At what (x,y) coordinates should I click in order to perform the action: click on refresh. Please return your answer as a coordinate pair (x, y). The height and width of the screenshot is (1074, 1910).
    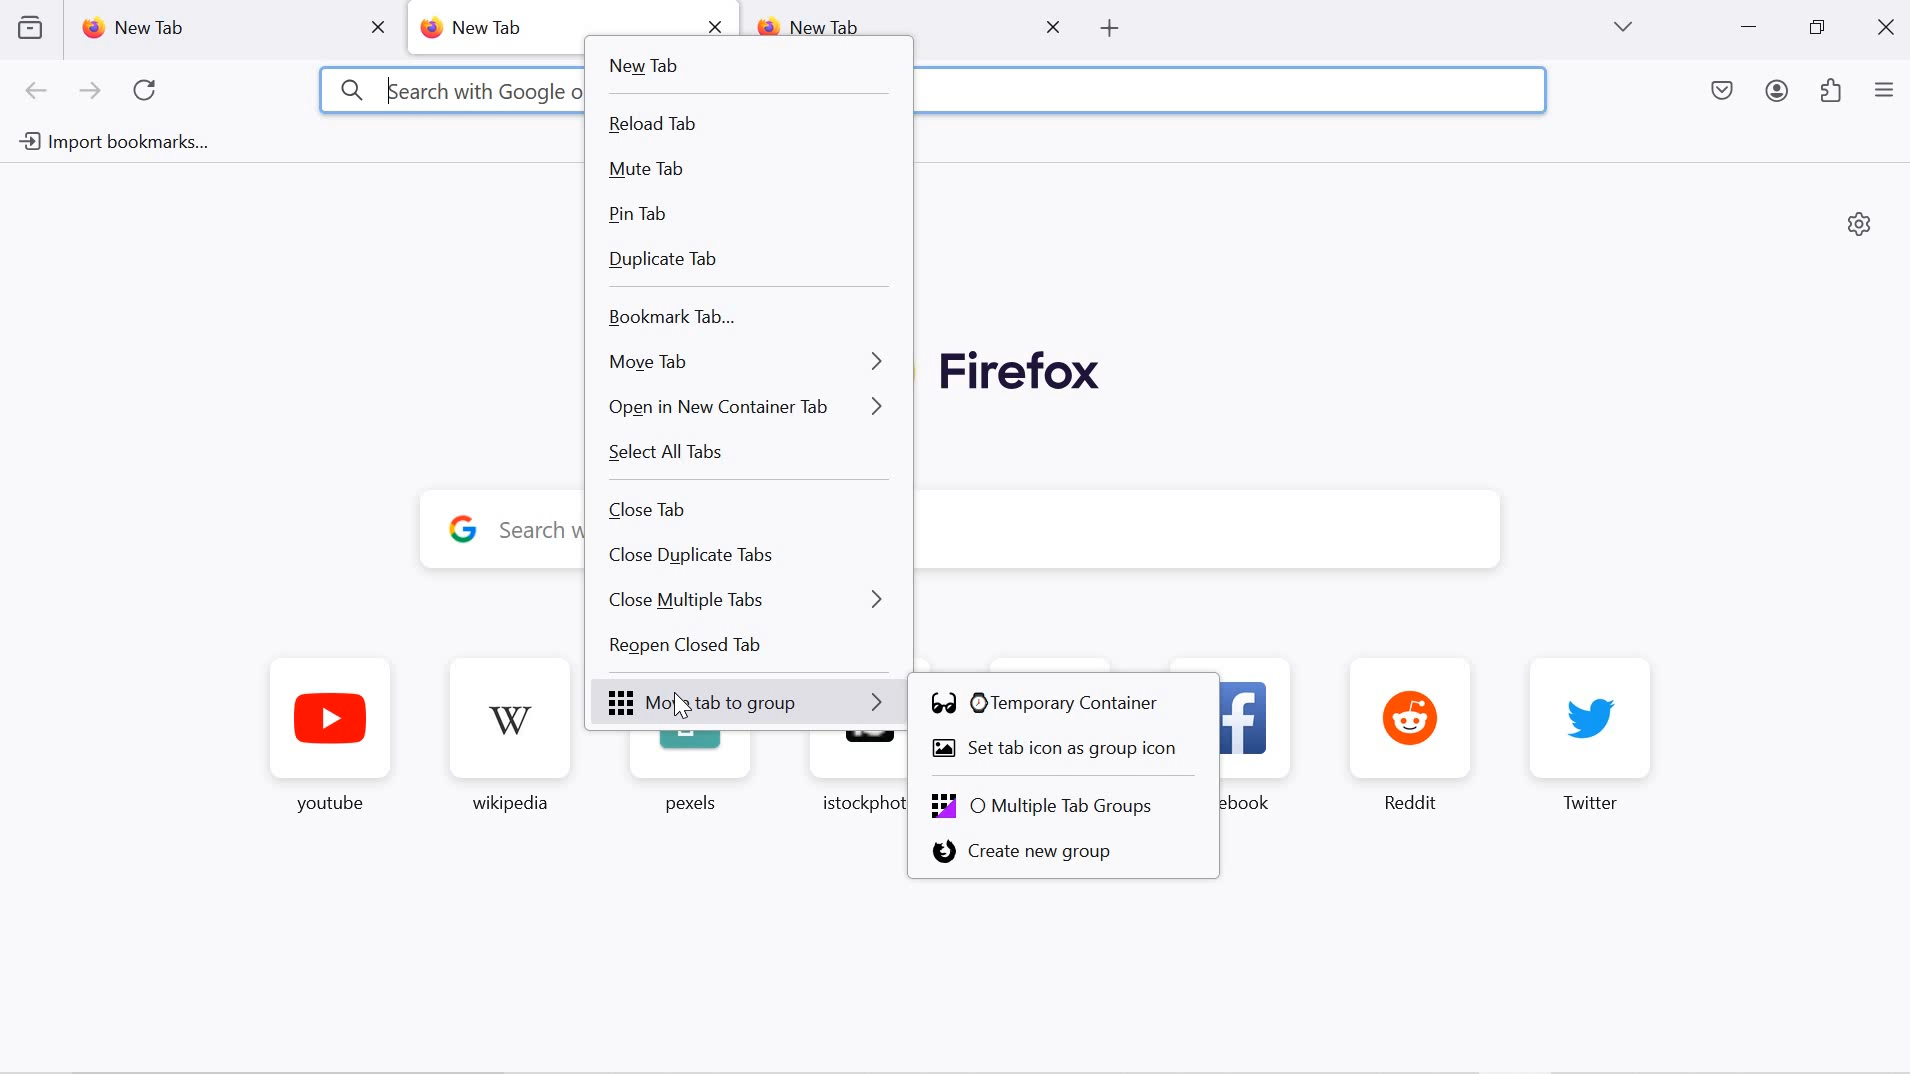
    Looking at the image, I should click on (146, 91).